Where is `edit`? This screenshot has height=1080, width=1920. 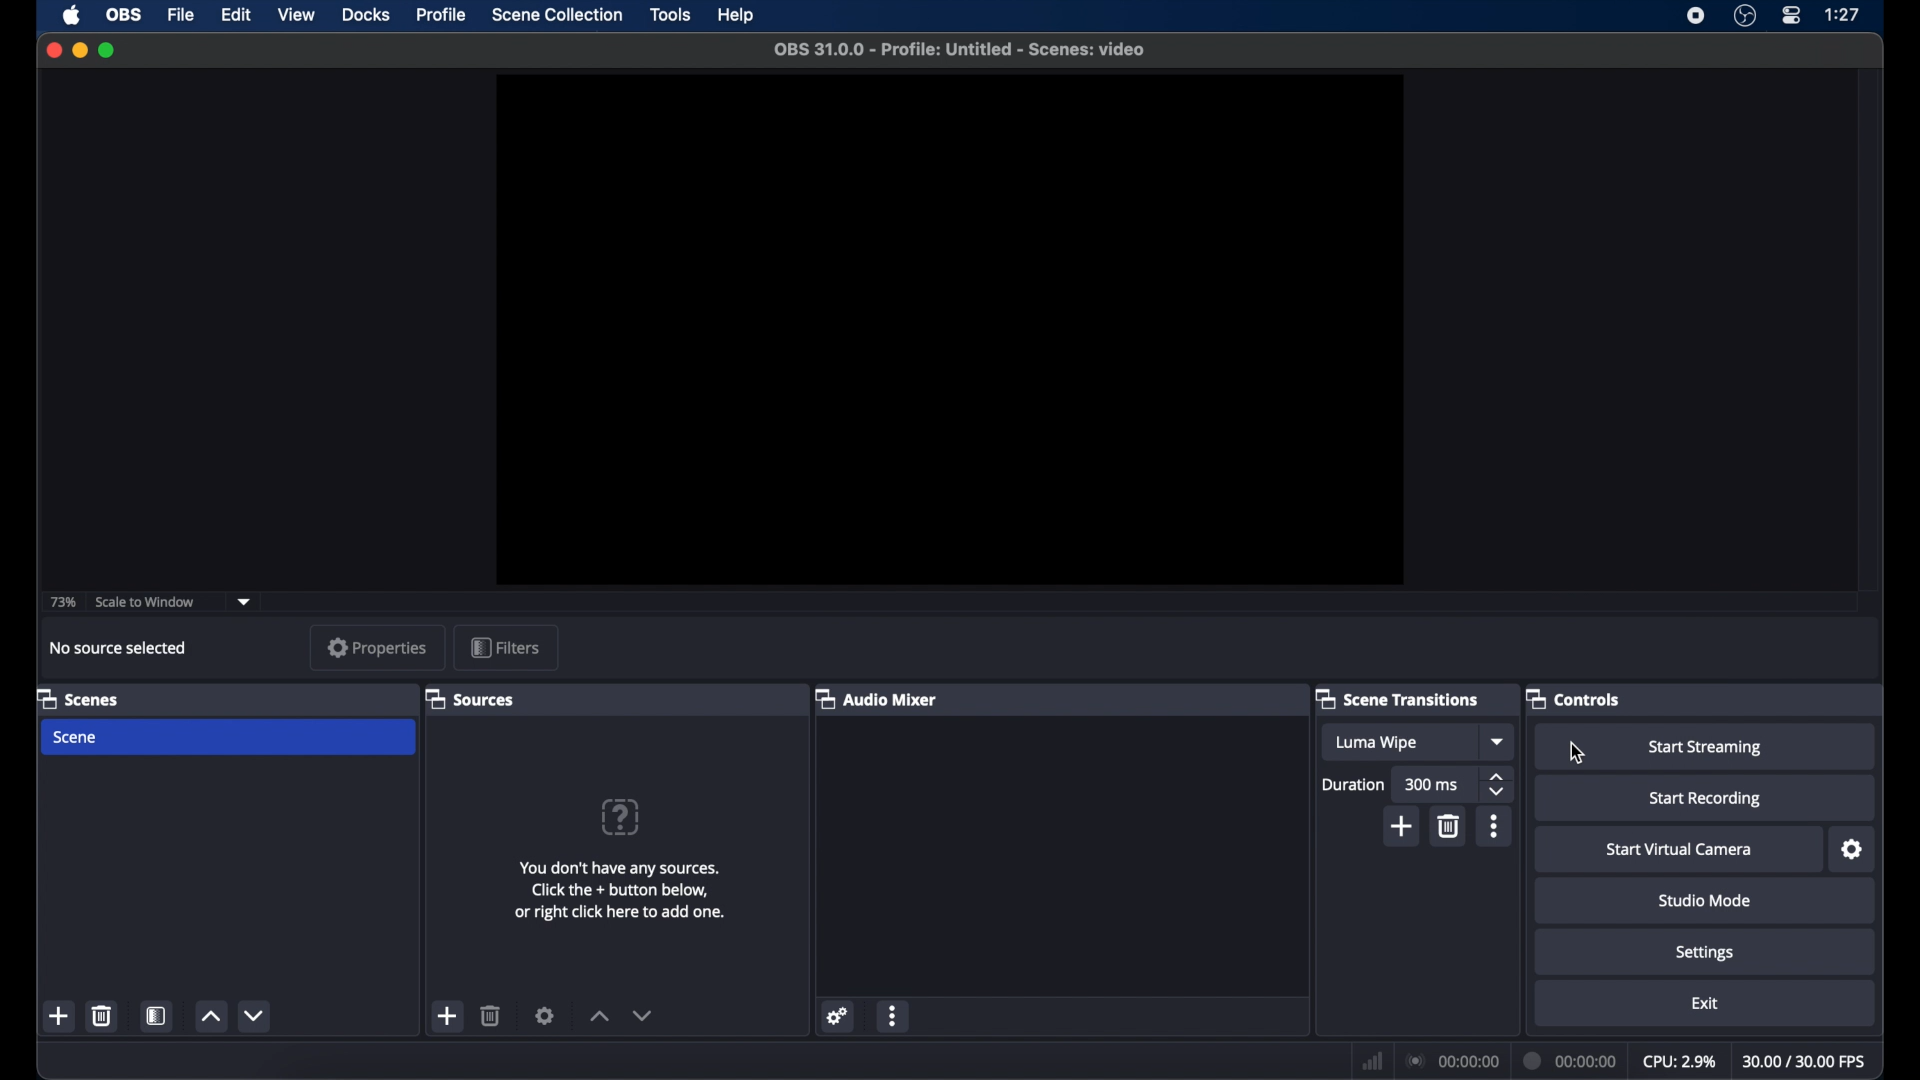 edit is located at coordinates (235, 16).